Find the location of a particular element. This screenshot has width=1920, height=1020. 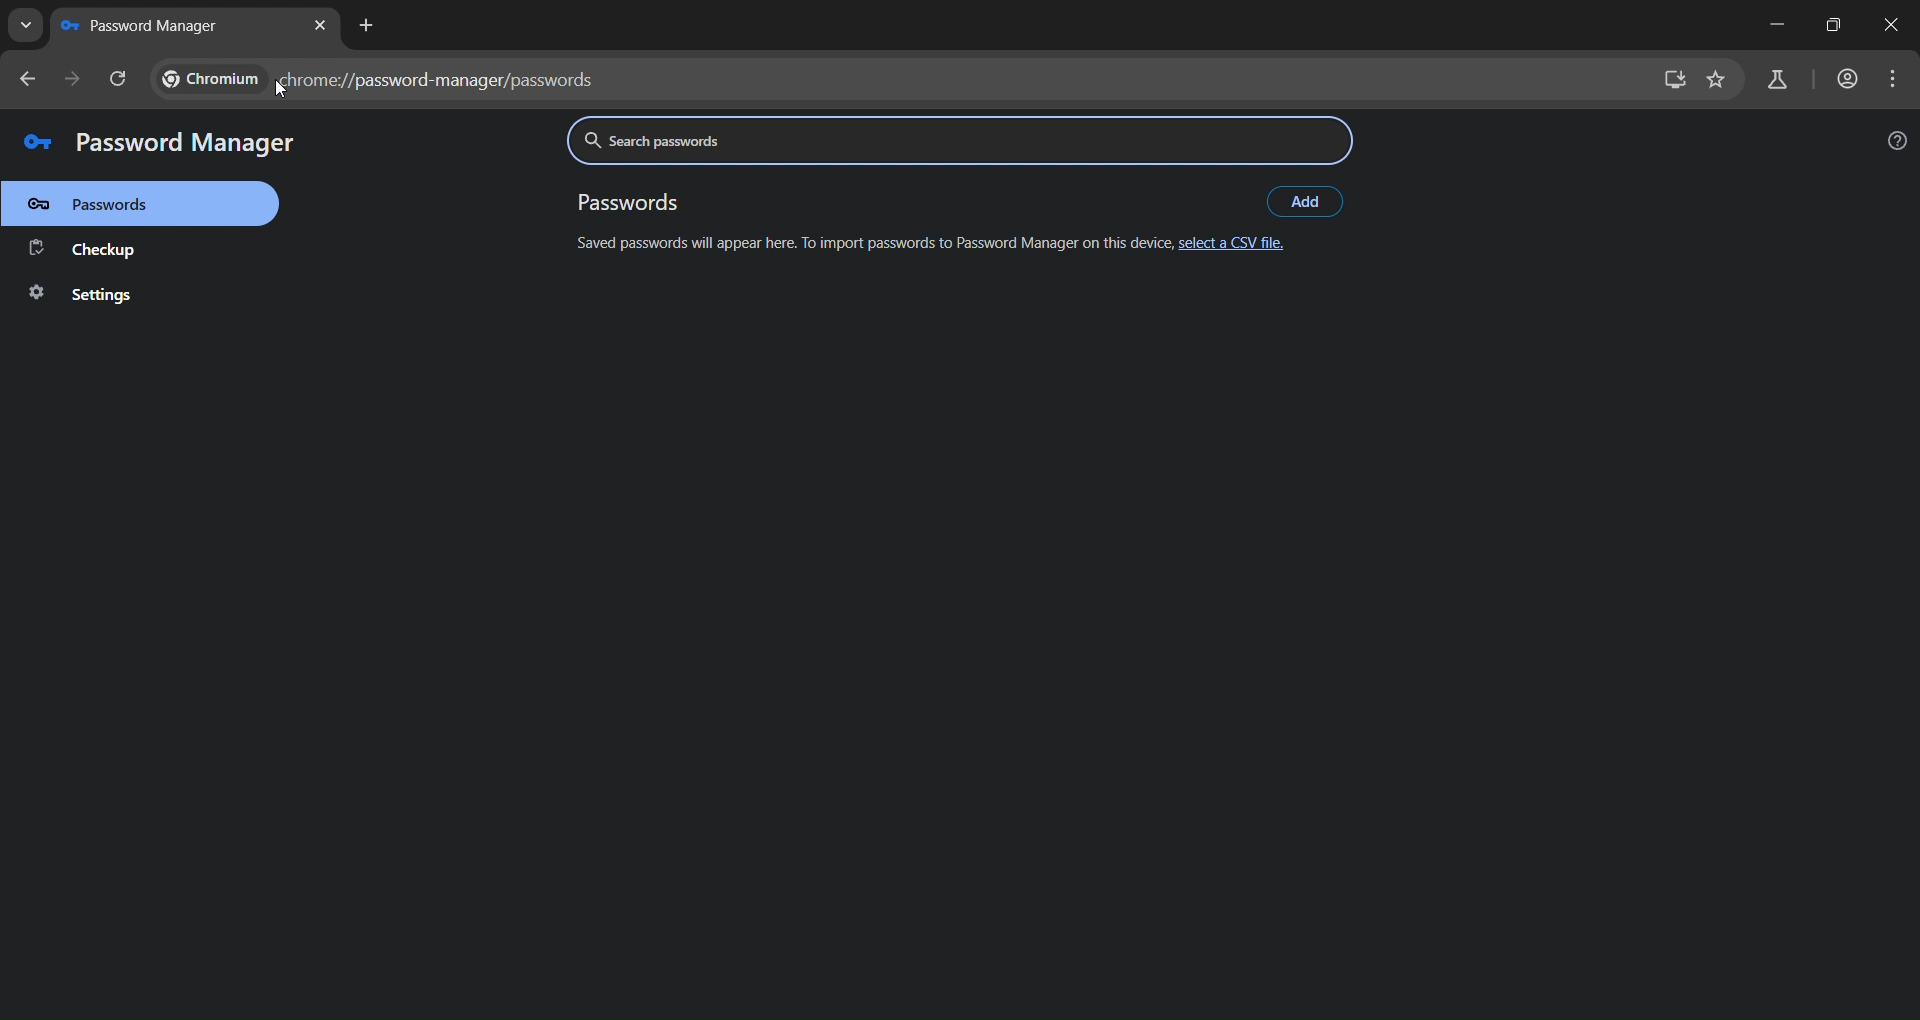

restore down is located at coordinates (1829, 24).